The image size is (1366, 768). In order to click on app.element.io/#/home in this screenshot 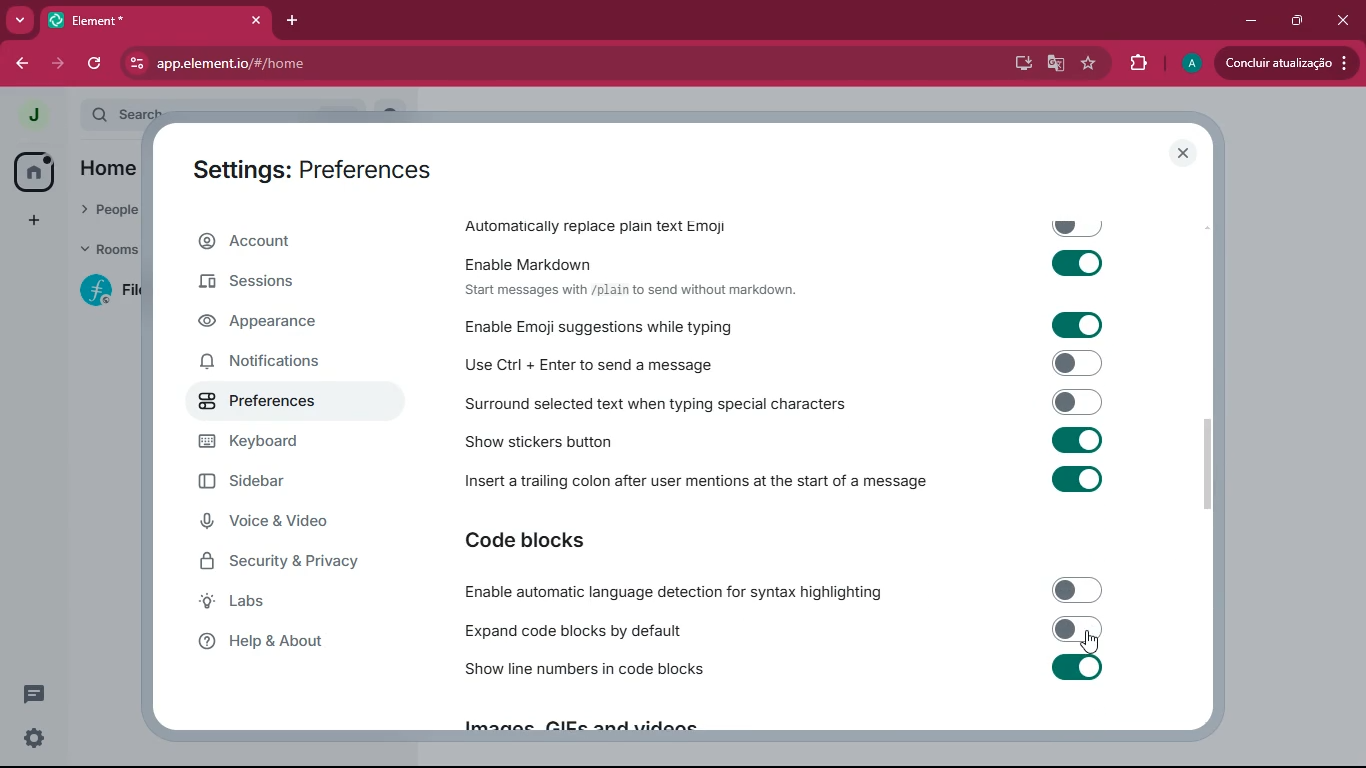, I will do `click(318, 63)`.